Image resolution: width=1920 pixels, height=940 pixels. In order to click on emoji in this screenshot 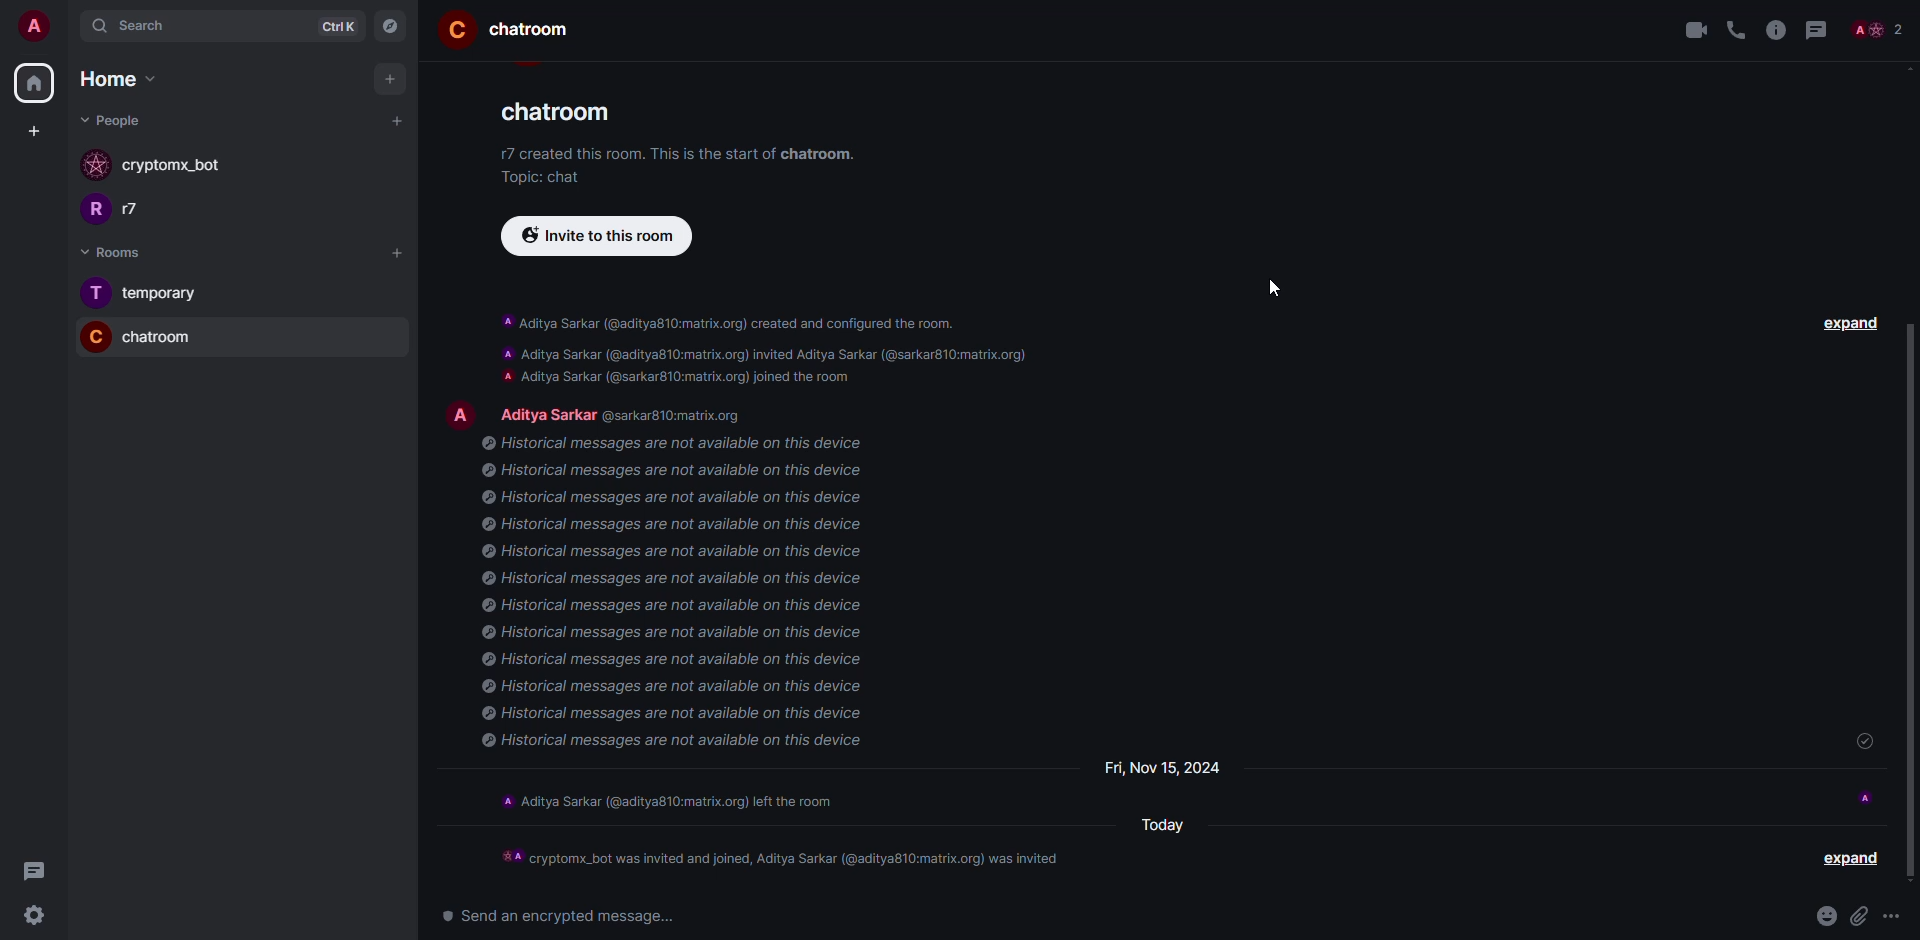, I will do `click(1825, 914)`.